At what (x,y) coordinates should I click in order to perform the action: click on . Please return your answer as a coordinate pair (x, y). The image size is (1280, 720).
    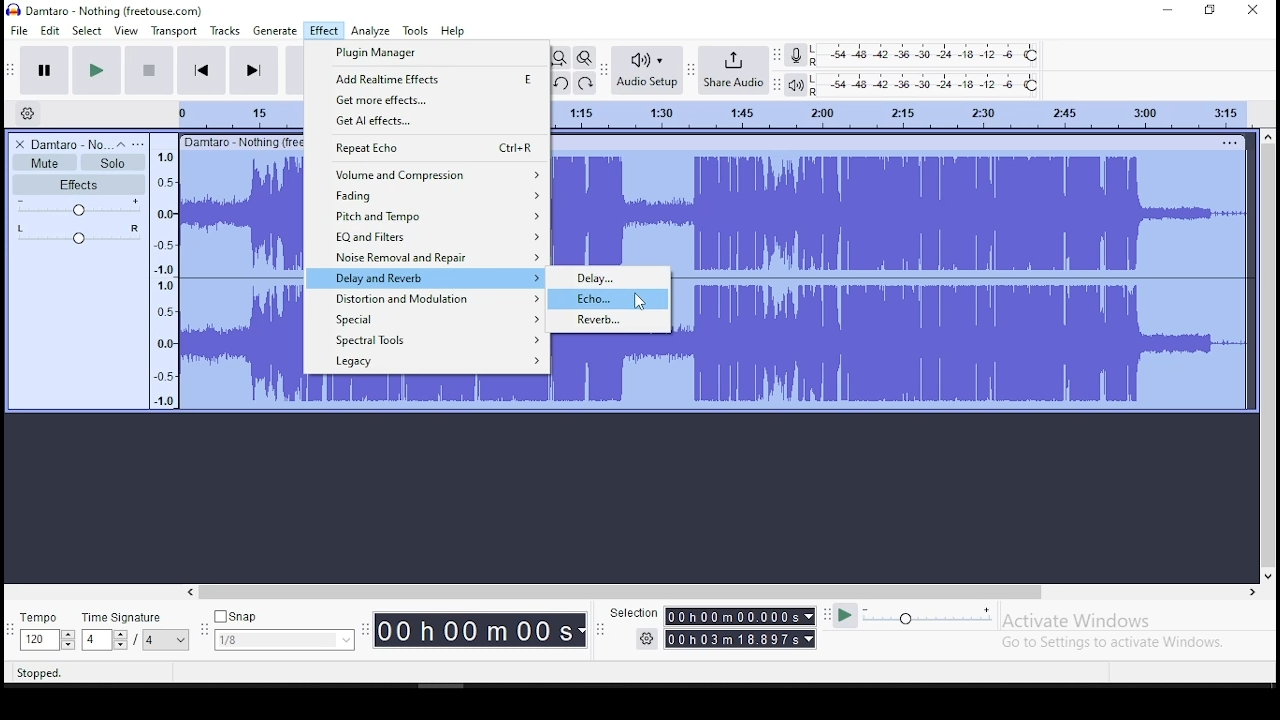
    Looking at the image, I should click on (12, 630).